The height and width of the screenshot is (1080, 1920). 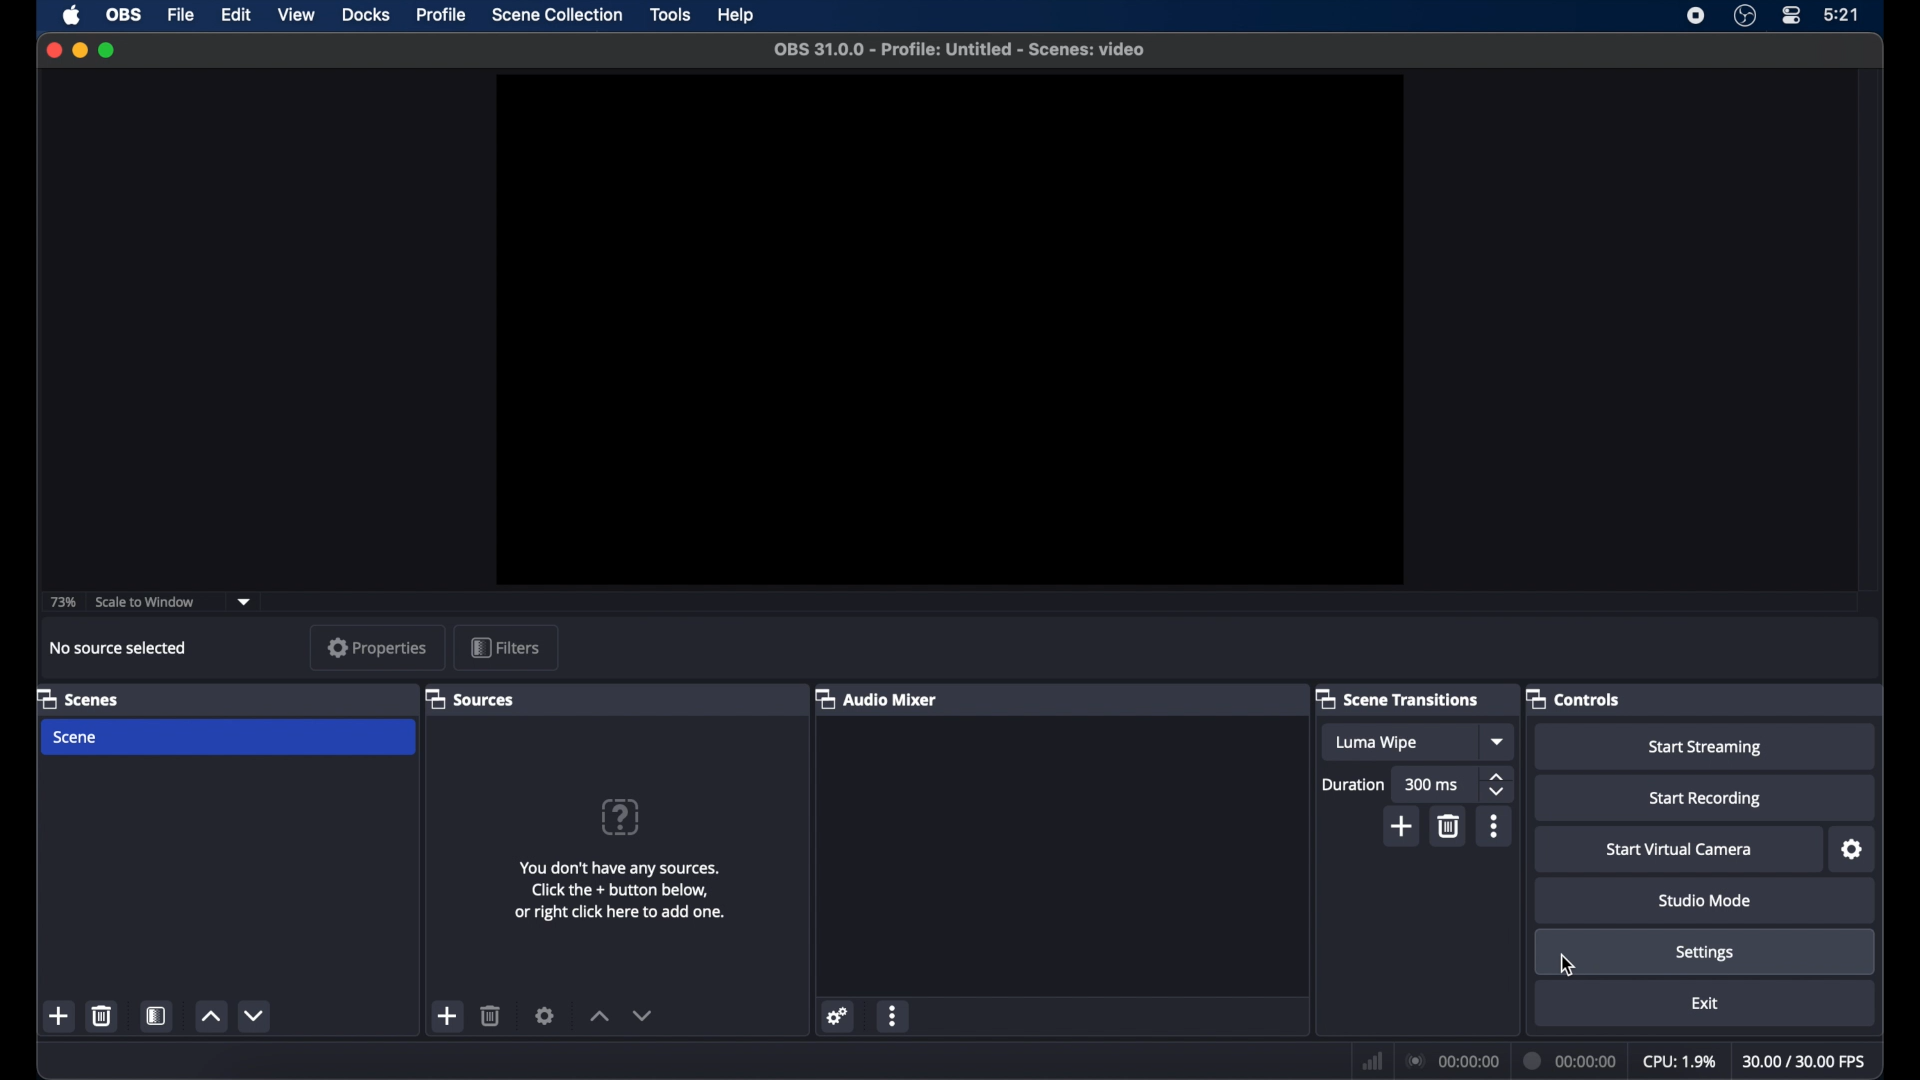 I want to click on 300 ms, so click(x=1432, y=784).